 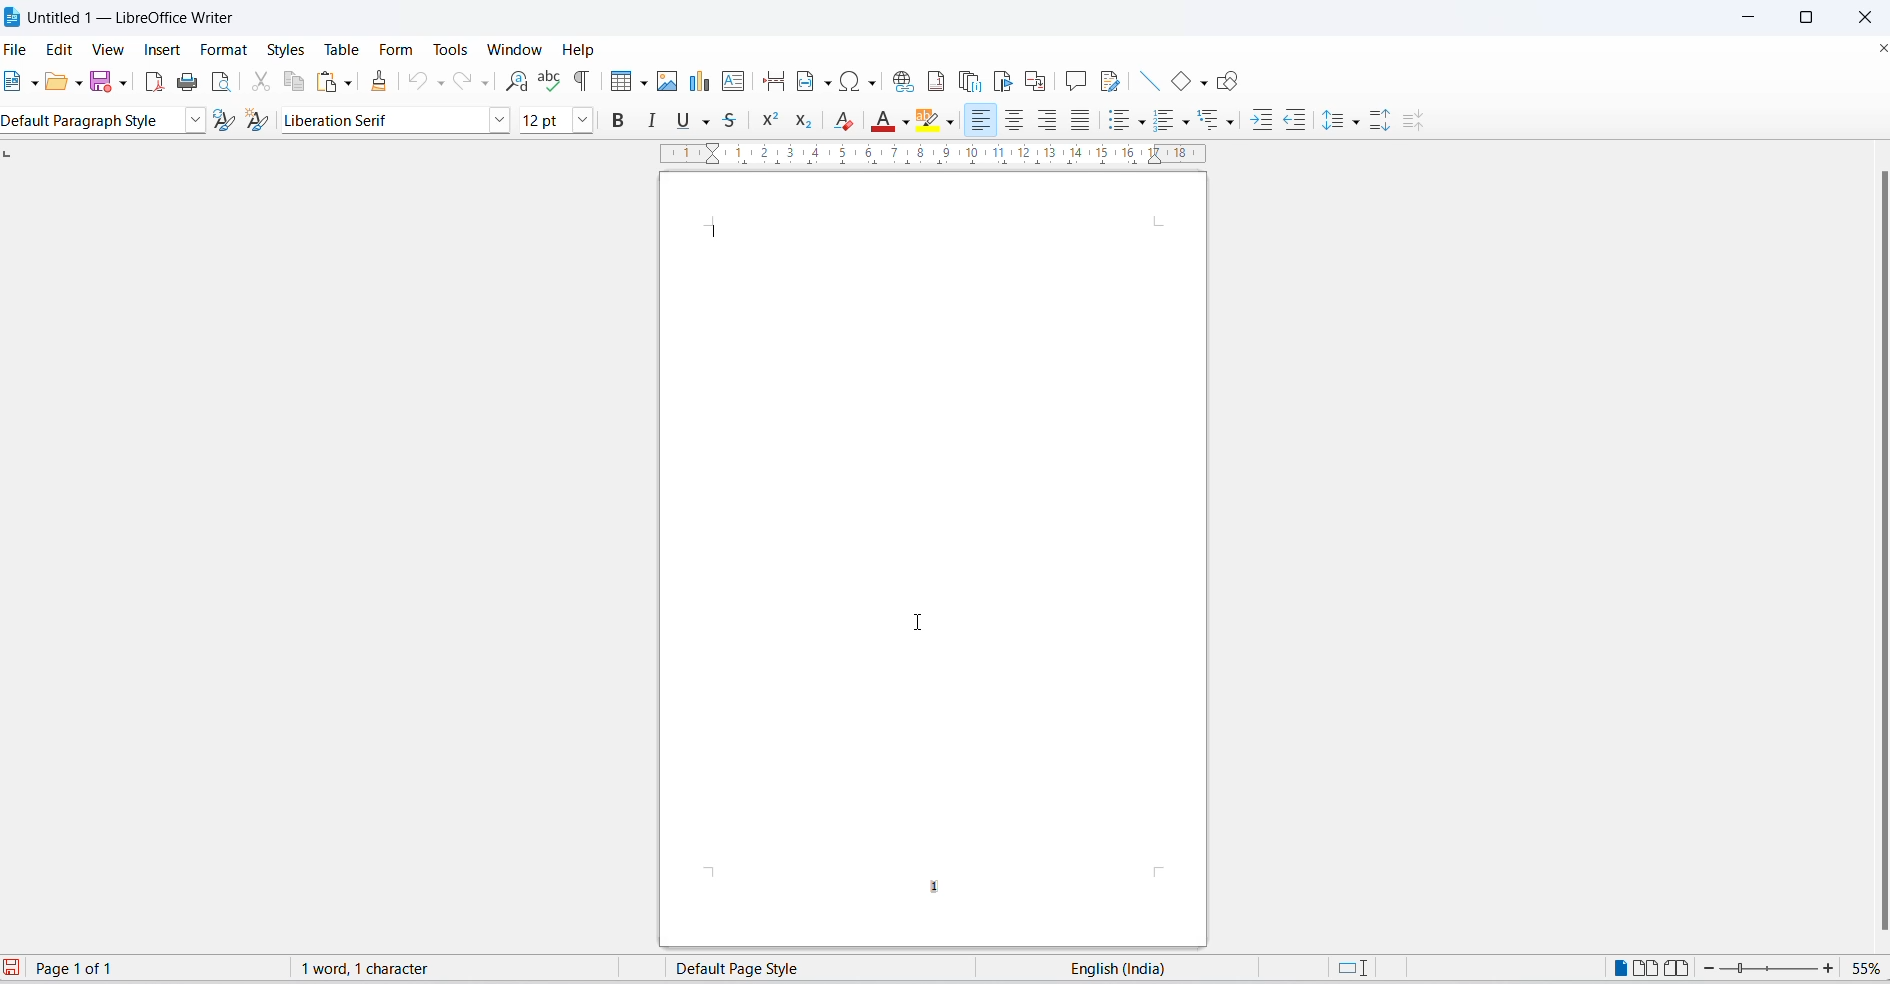 What do you see at coordinates (1615, 968) in the screenshot?
I see `single page view` at bounding box center [1615, 968].